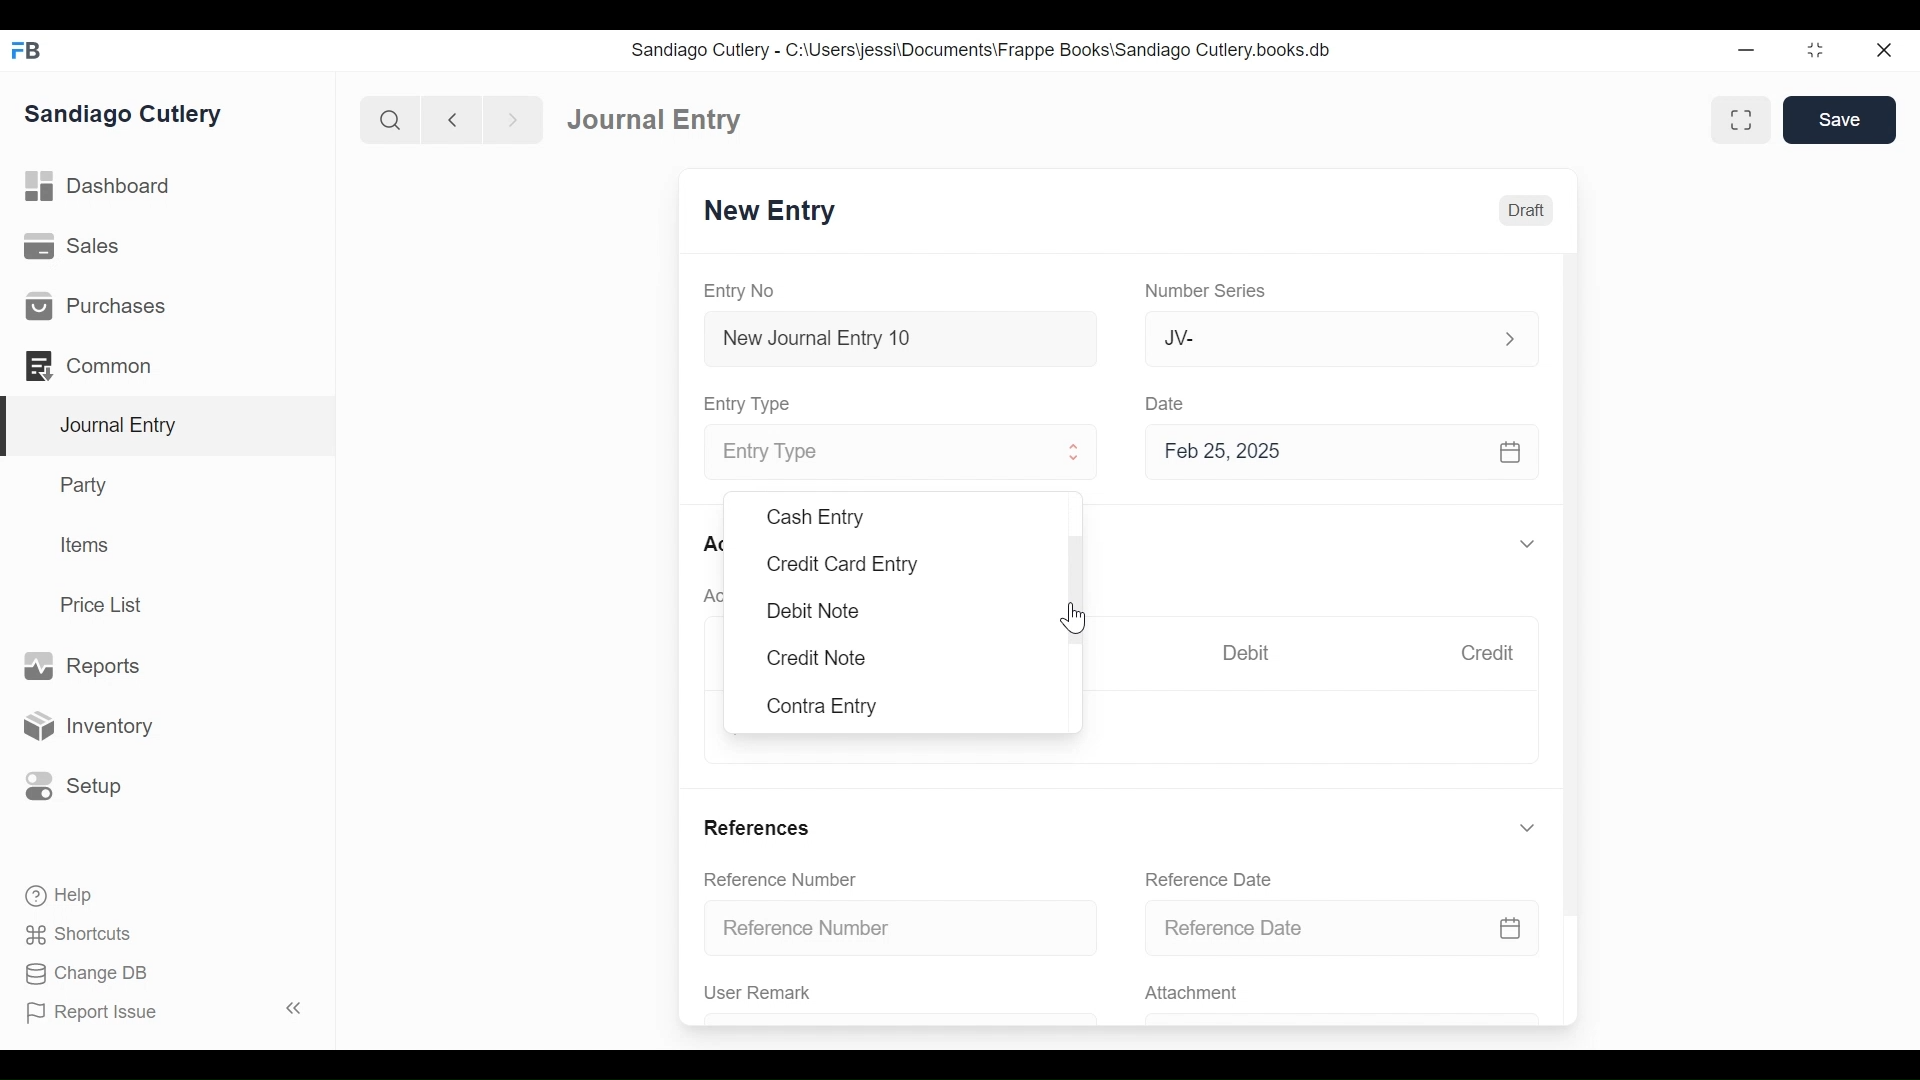  What do you see at coordinates (1251, 653) in the screenshot?
I see `Debit` at bounding box center [1251, 653].